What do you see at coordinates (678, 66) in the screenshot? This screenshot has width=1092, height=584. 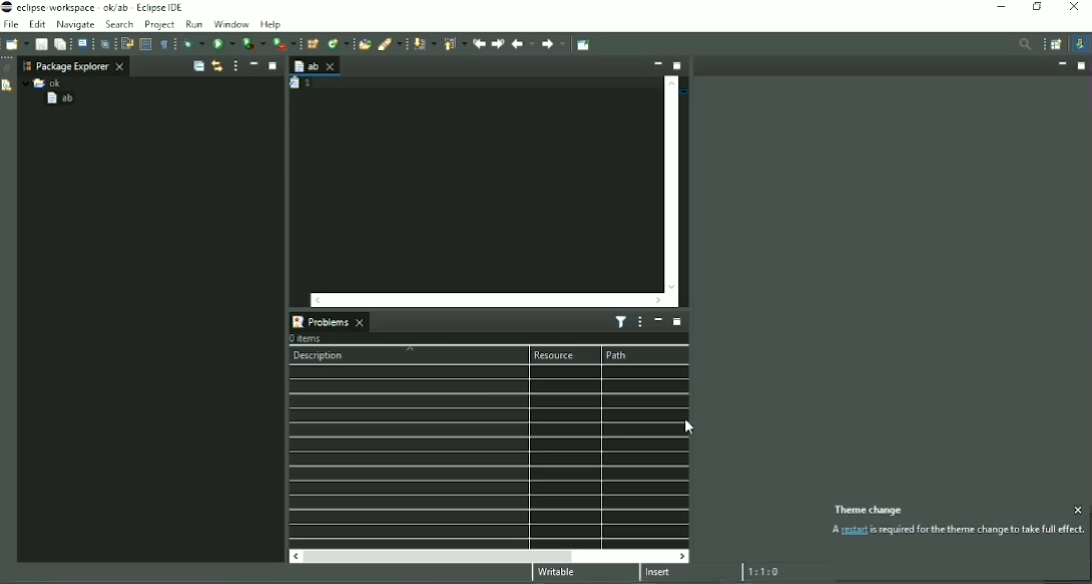 I see `Maximize` at bounding box center [678, 66].